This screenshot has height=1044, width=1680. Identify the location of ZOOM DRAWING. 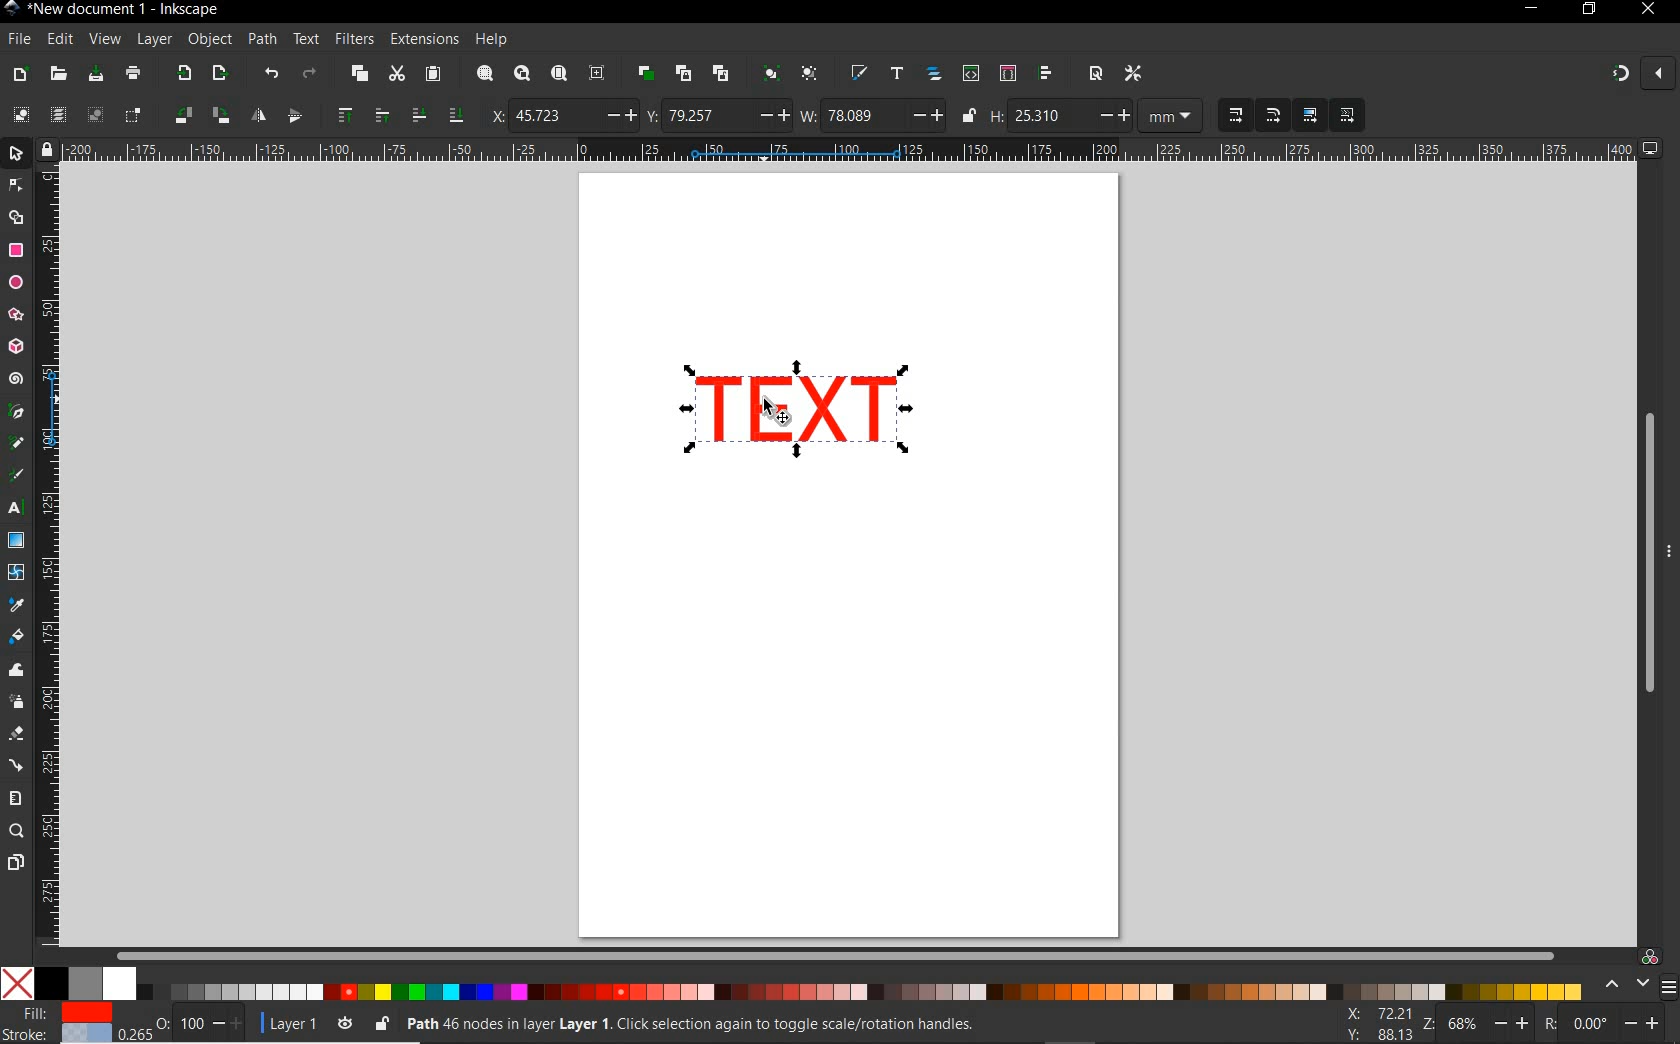
(520, 75).